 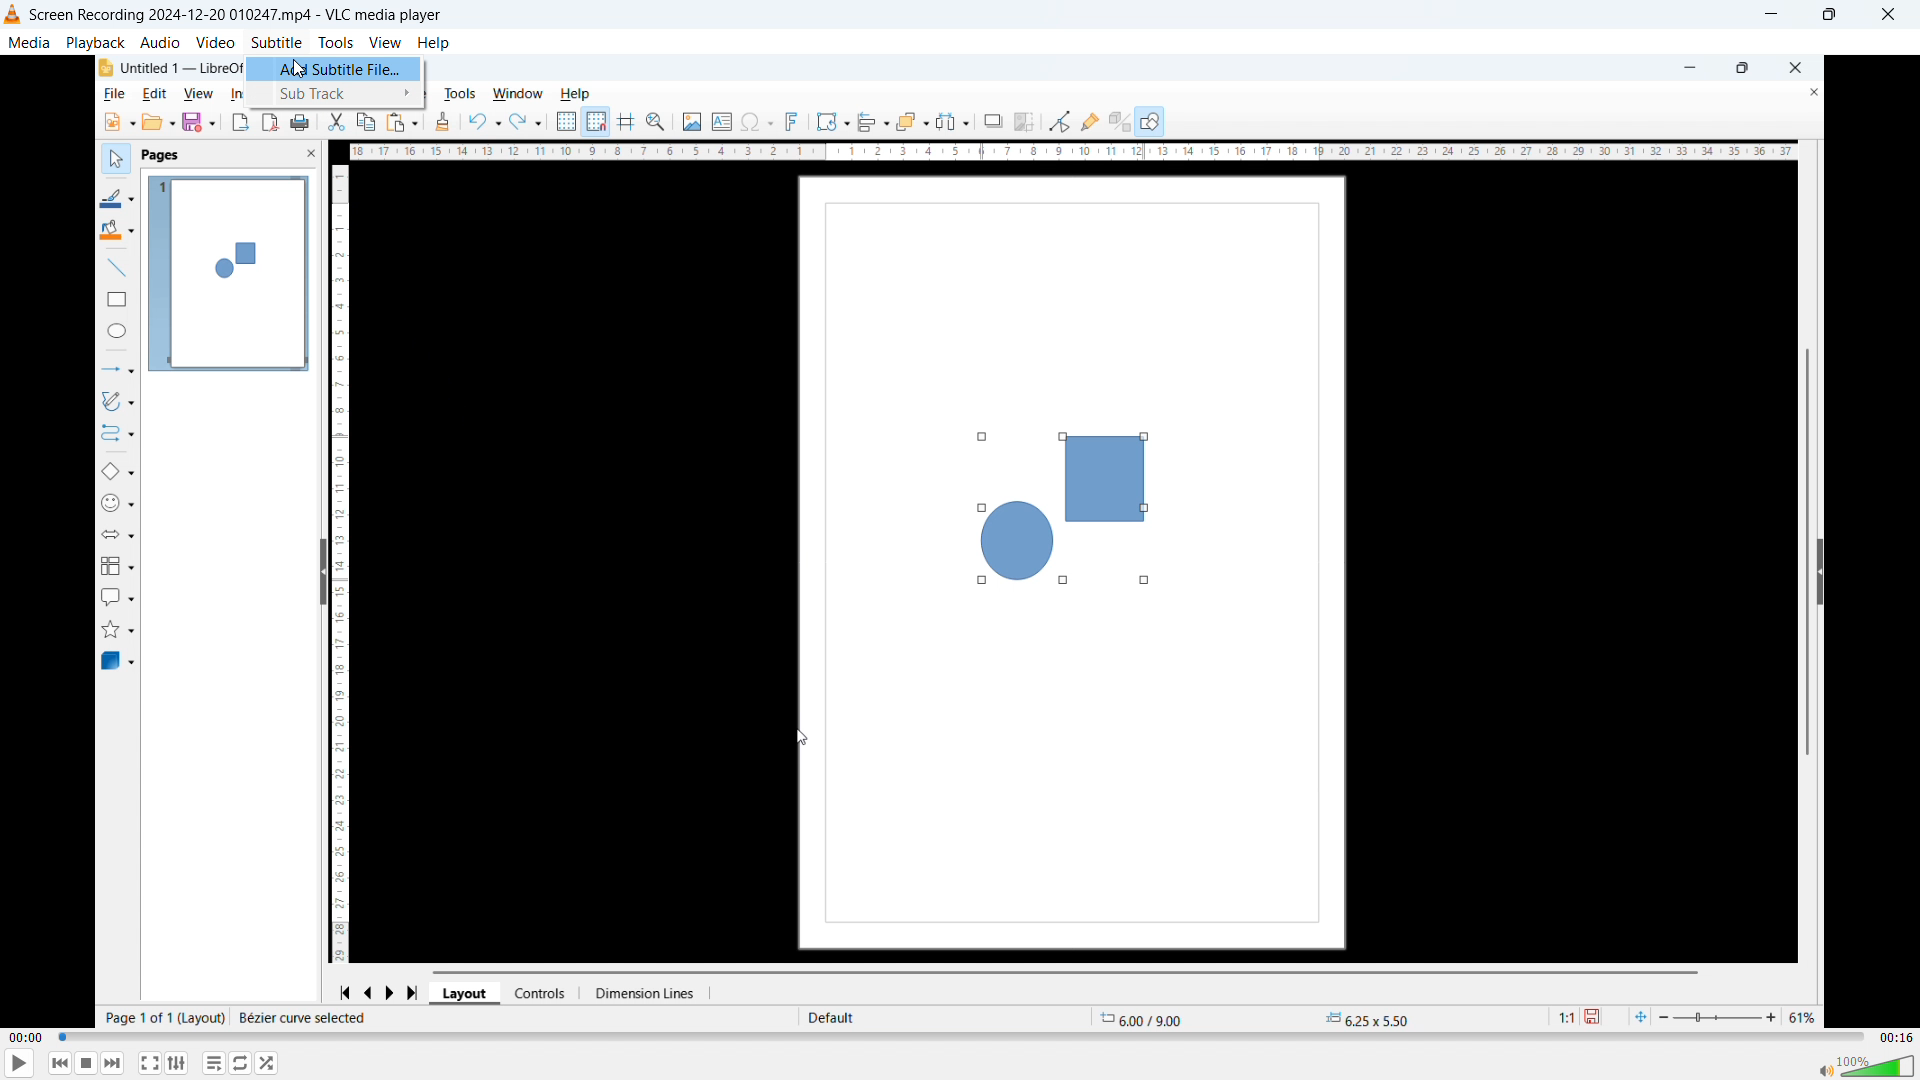 I want to click on Media , so click(x=29, y=41).